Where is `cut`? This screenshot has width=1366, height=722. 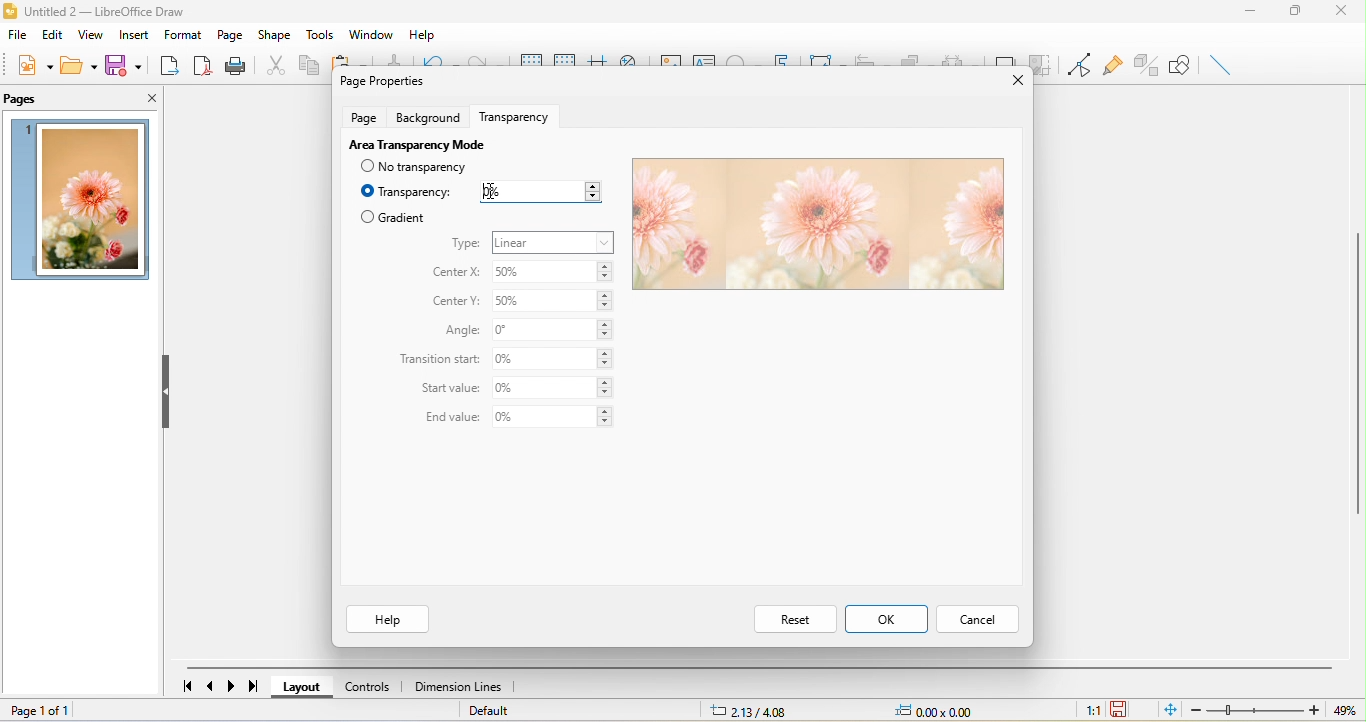 cut is located at coordinates (272, 64).